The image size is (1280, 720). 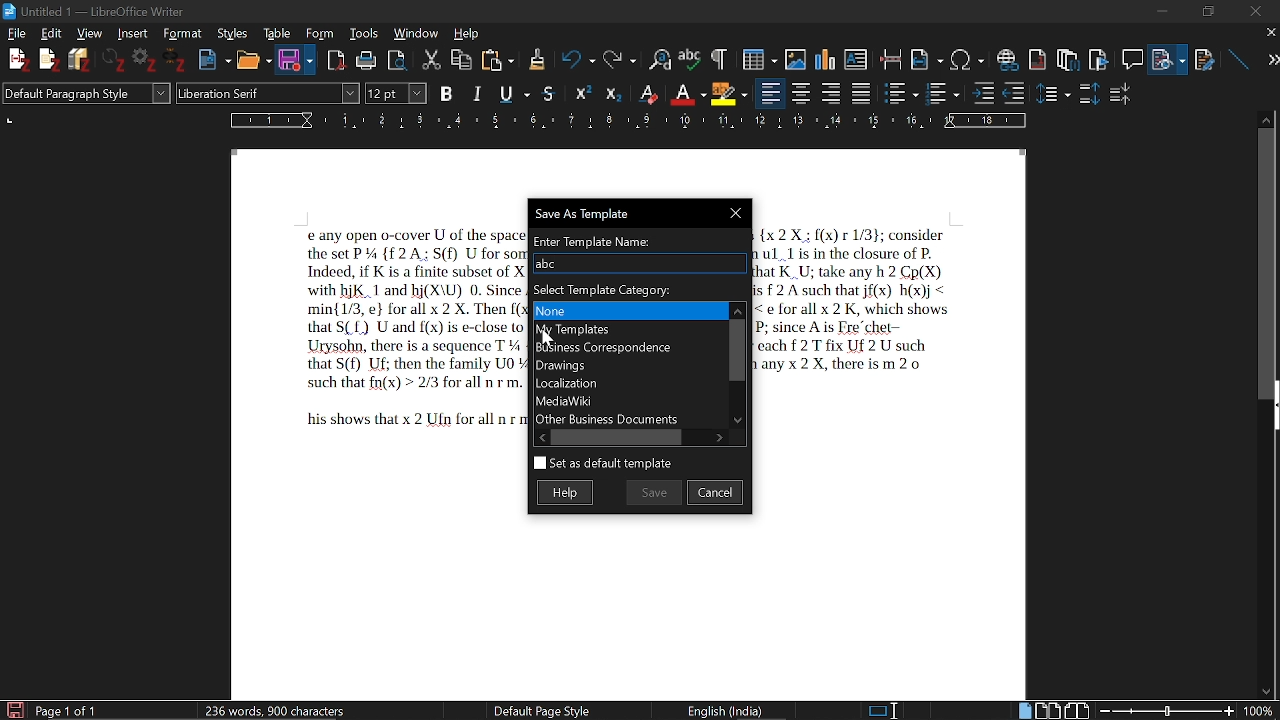 I want to click on Name of the template, so click(x=638, y=263).